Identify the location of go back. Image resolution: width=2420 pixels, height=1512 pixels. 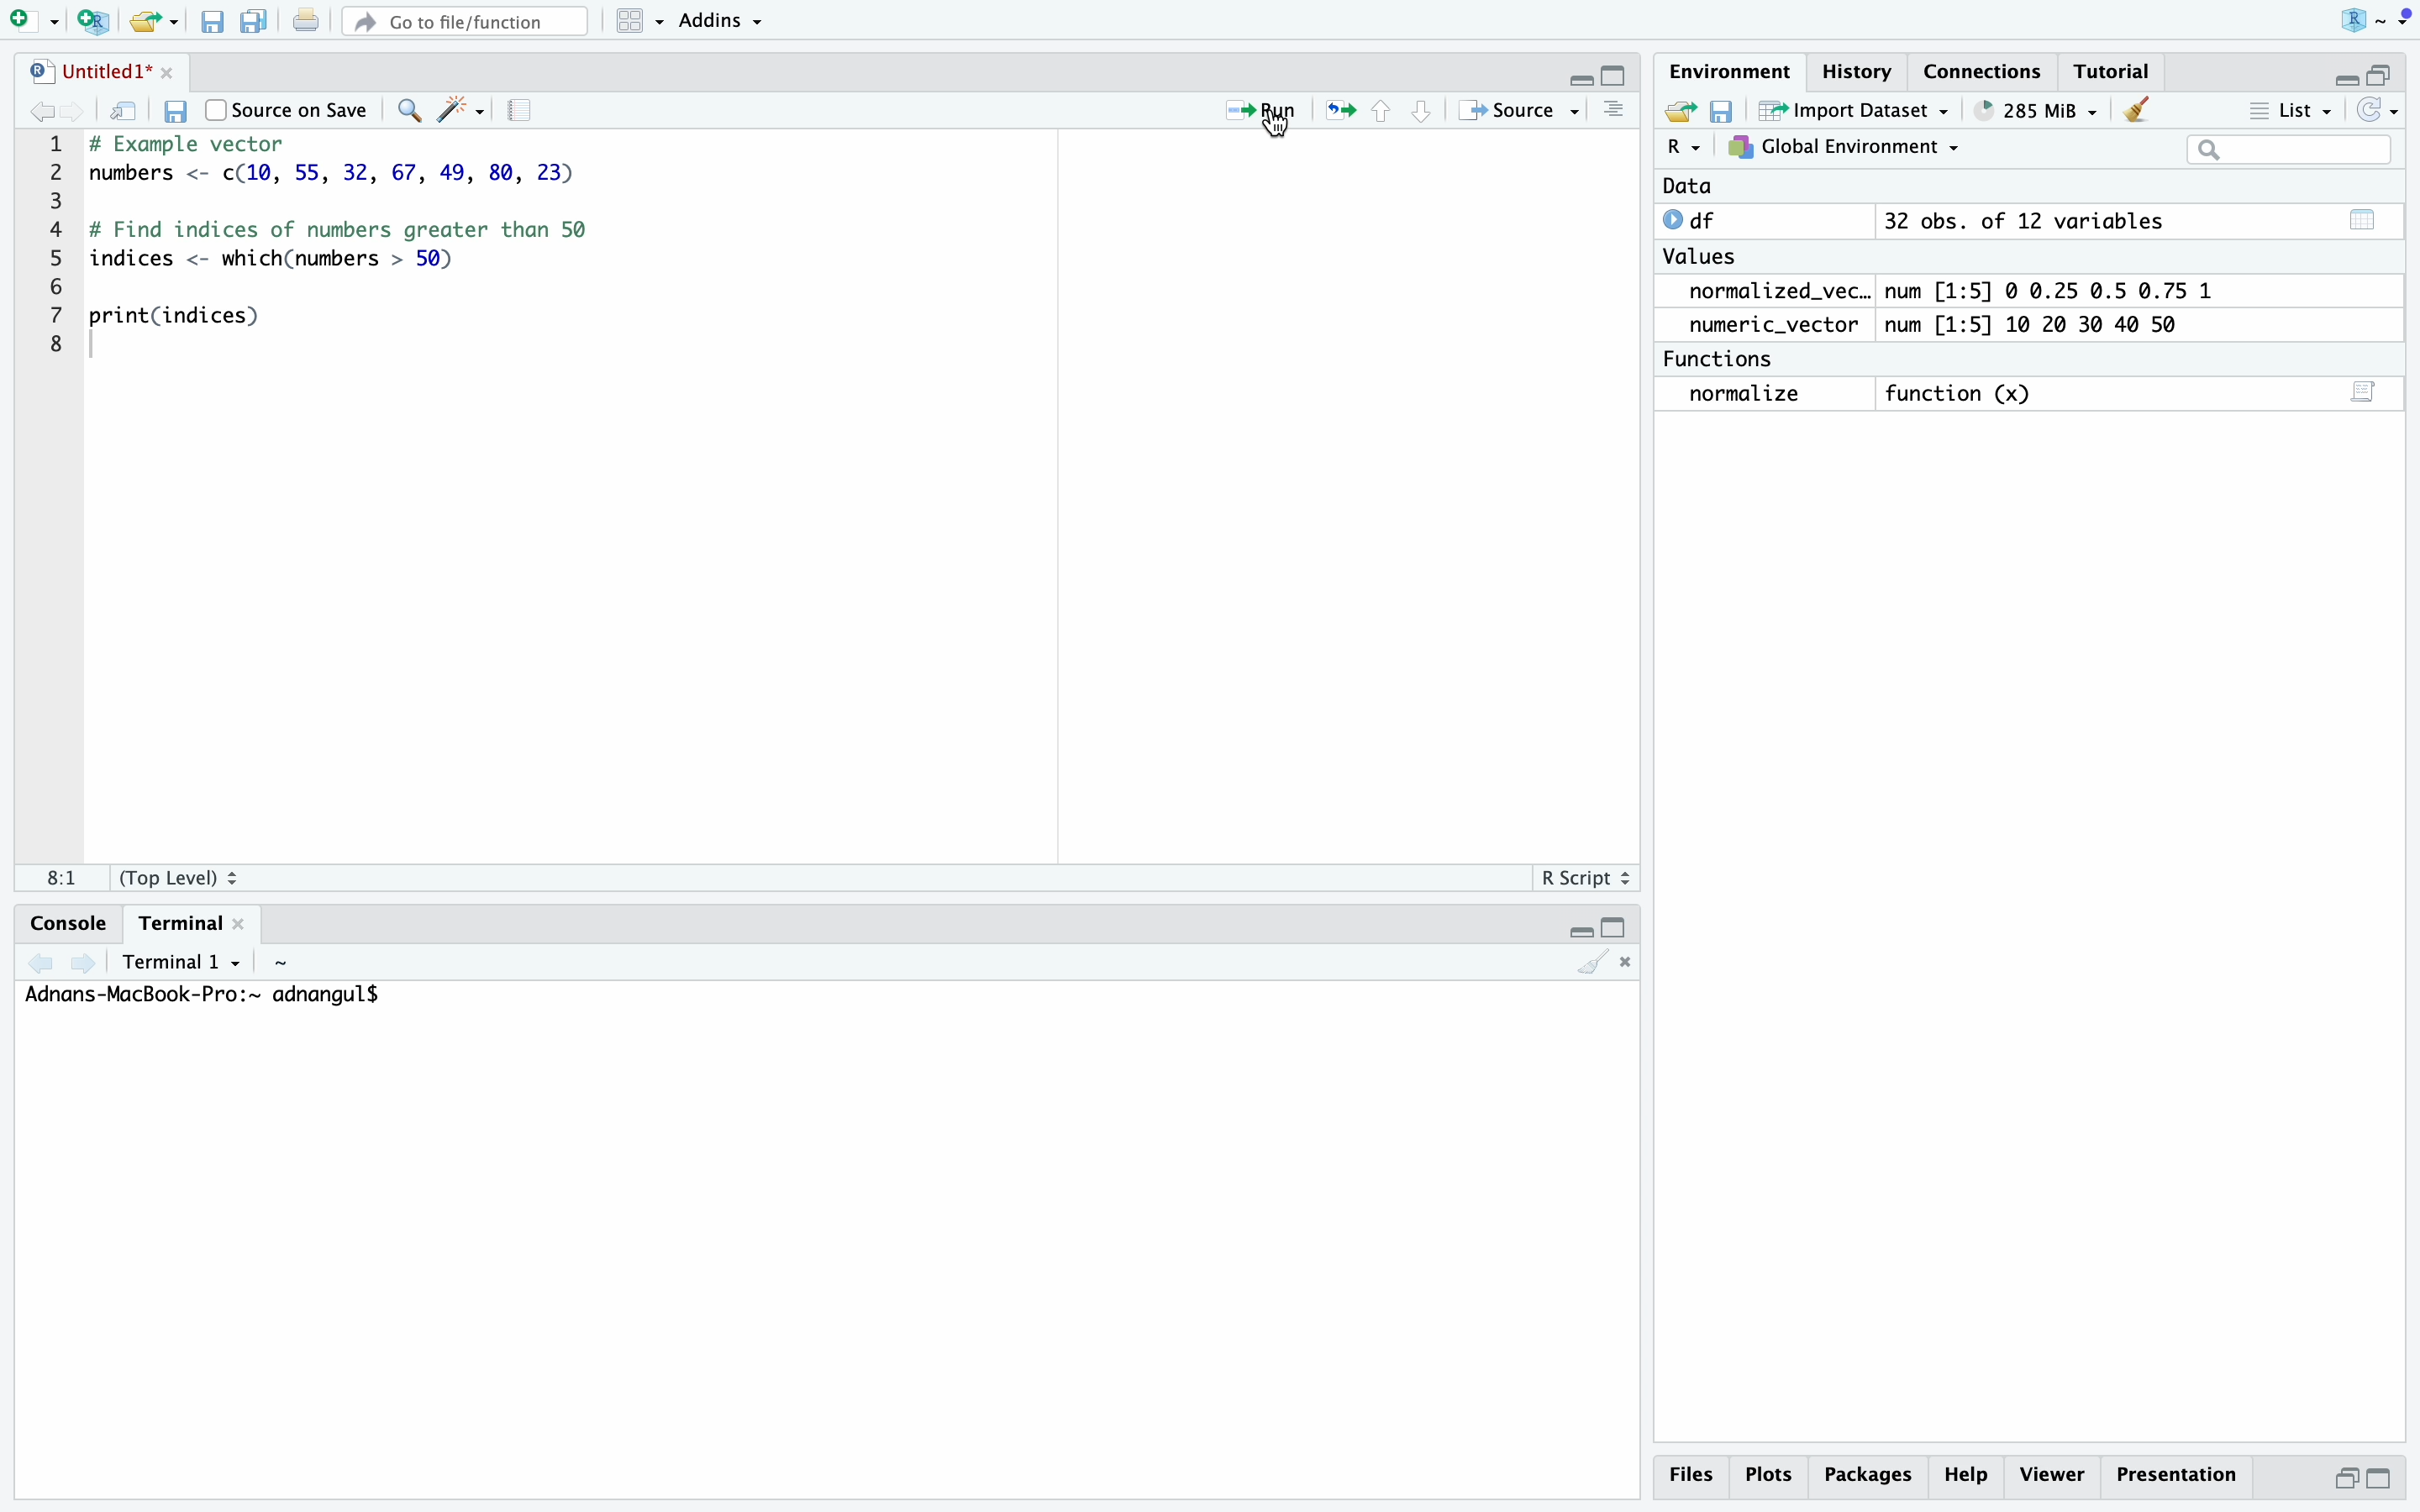
(50, 113).